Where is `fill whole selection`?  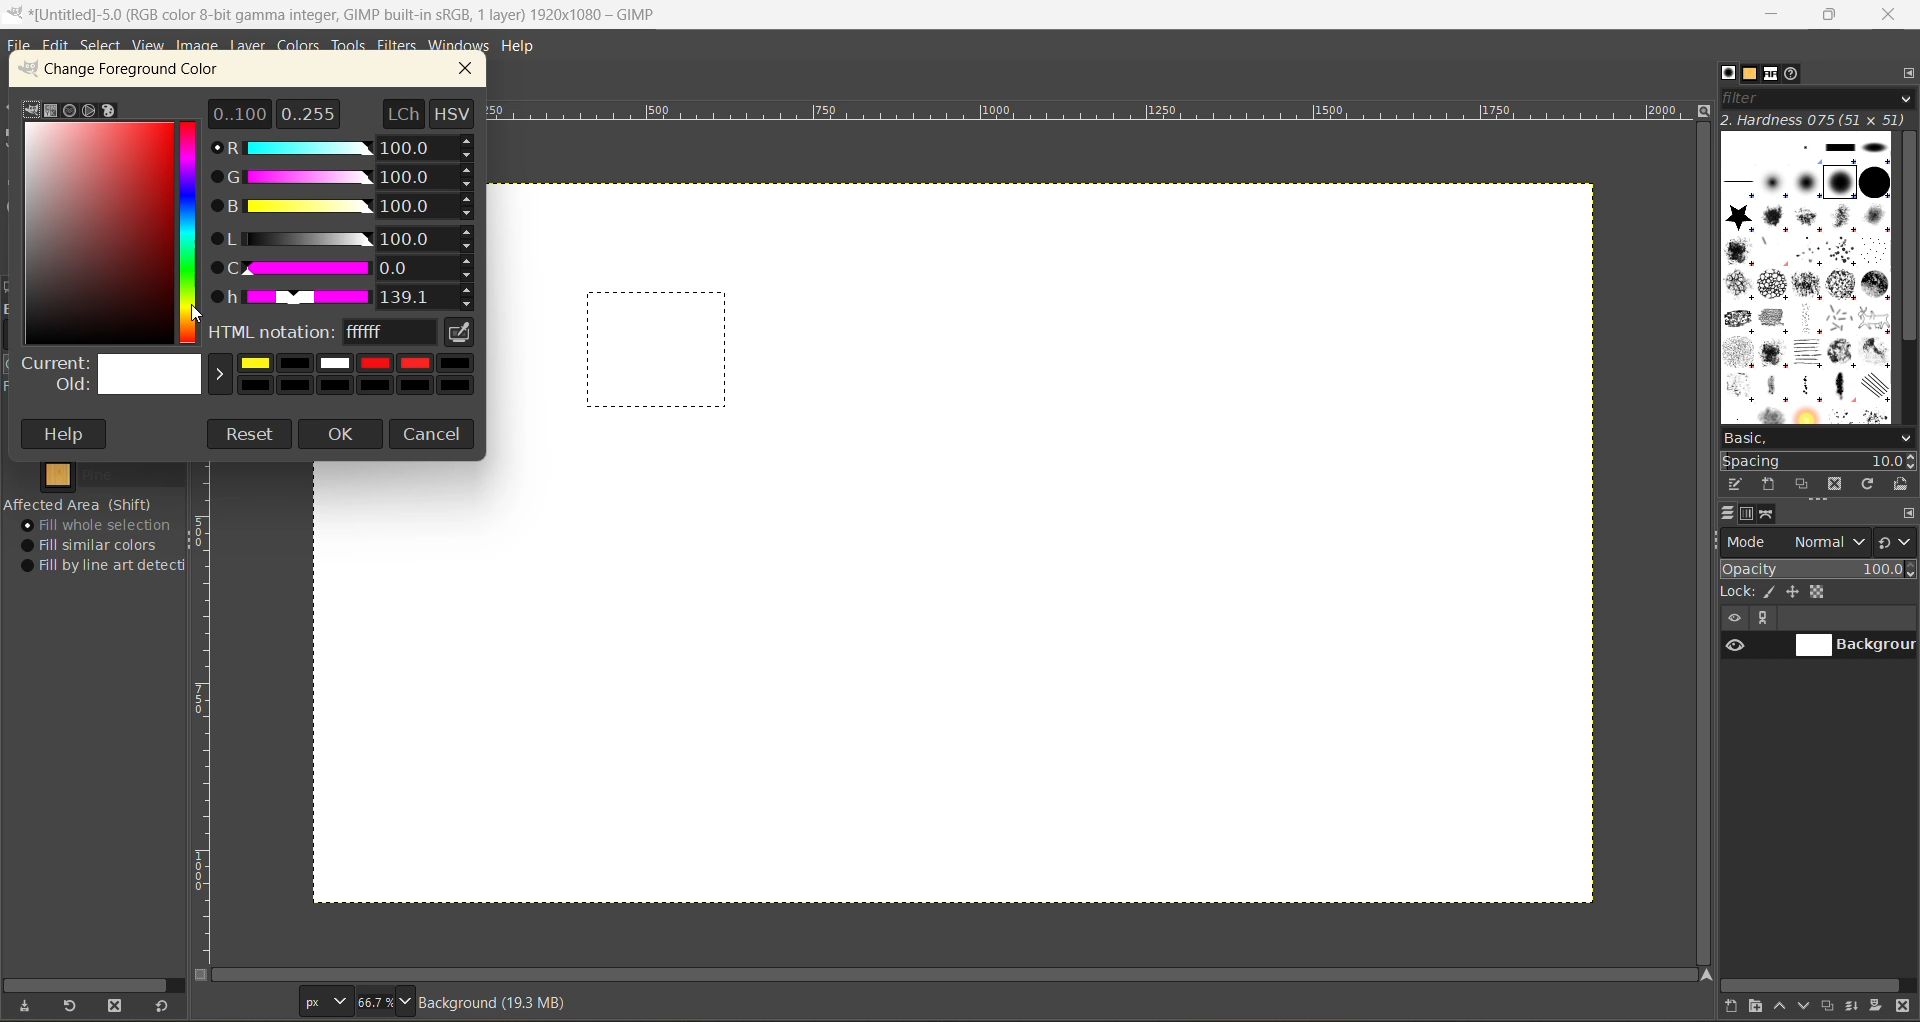 fill whole selection is located at coordinates (103, 526).